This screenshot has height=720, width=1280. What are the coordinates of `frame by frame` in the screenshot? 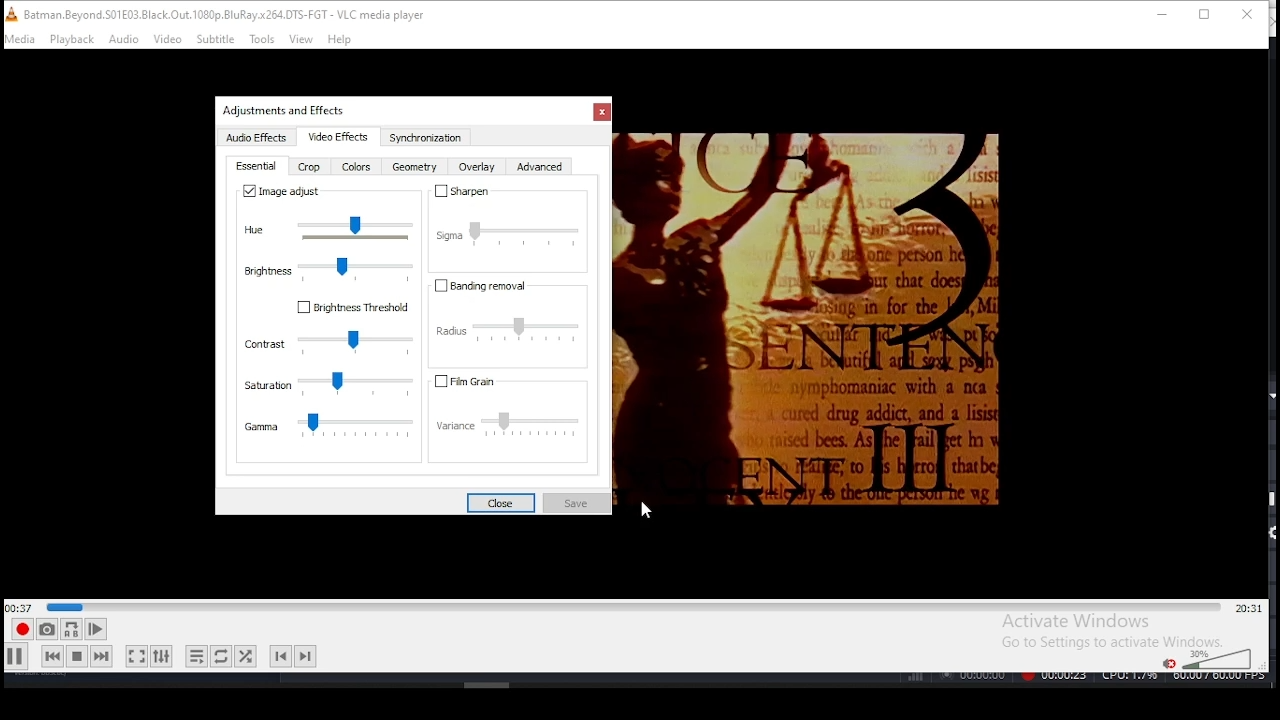 It's located at (94, 629).